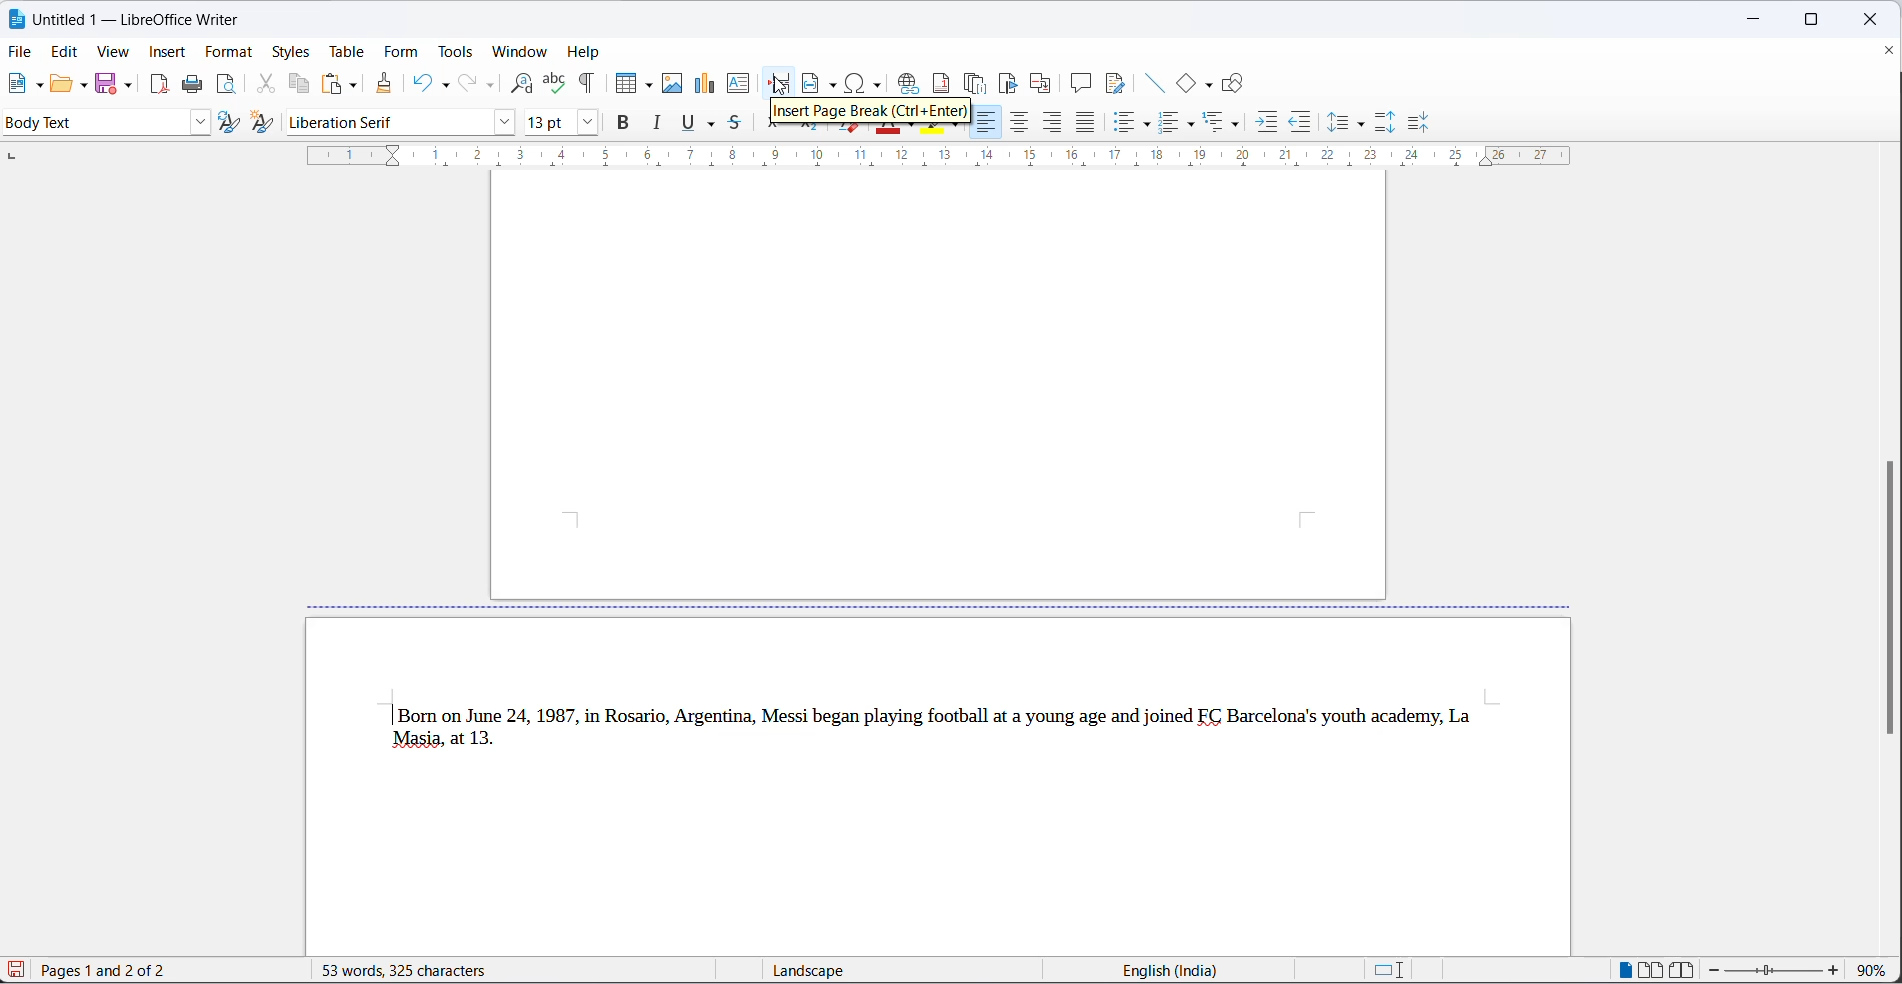 This screenshot has height=984, width=1902. I want to click on increase indent, so click(1267, 119).